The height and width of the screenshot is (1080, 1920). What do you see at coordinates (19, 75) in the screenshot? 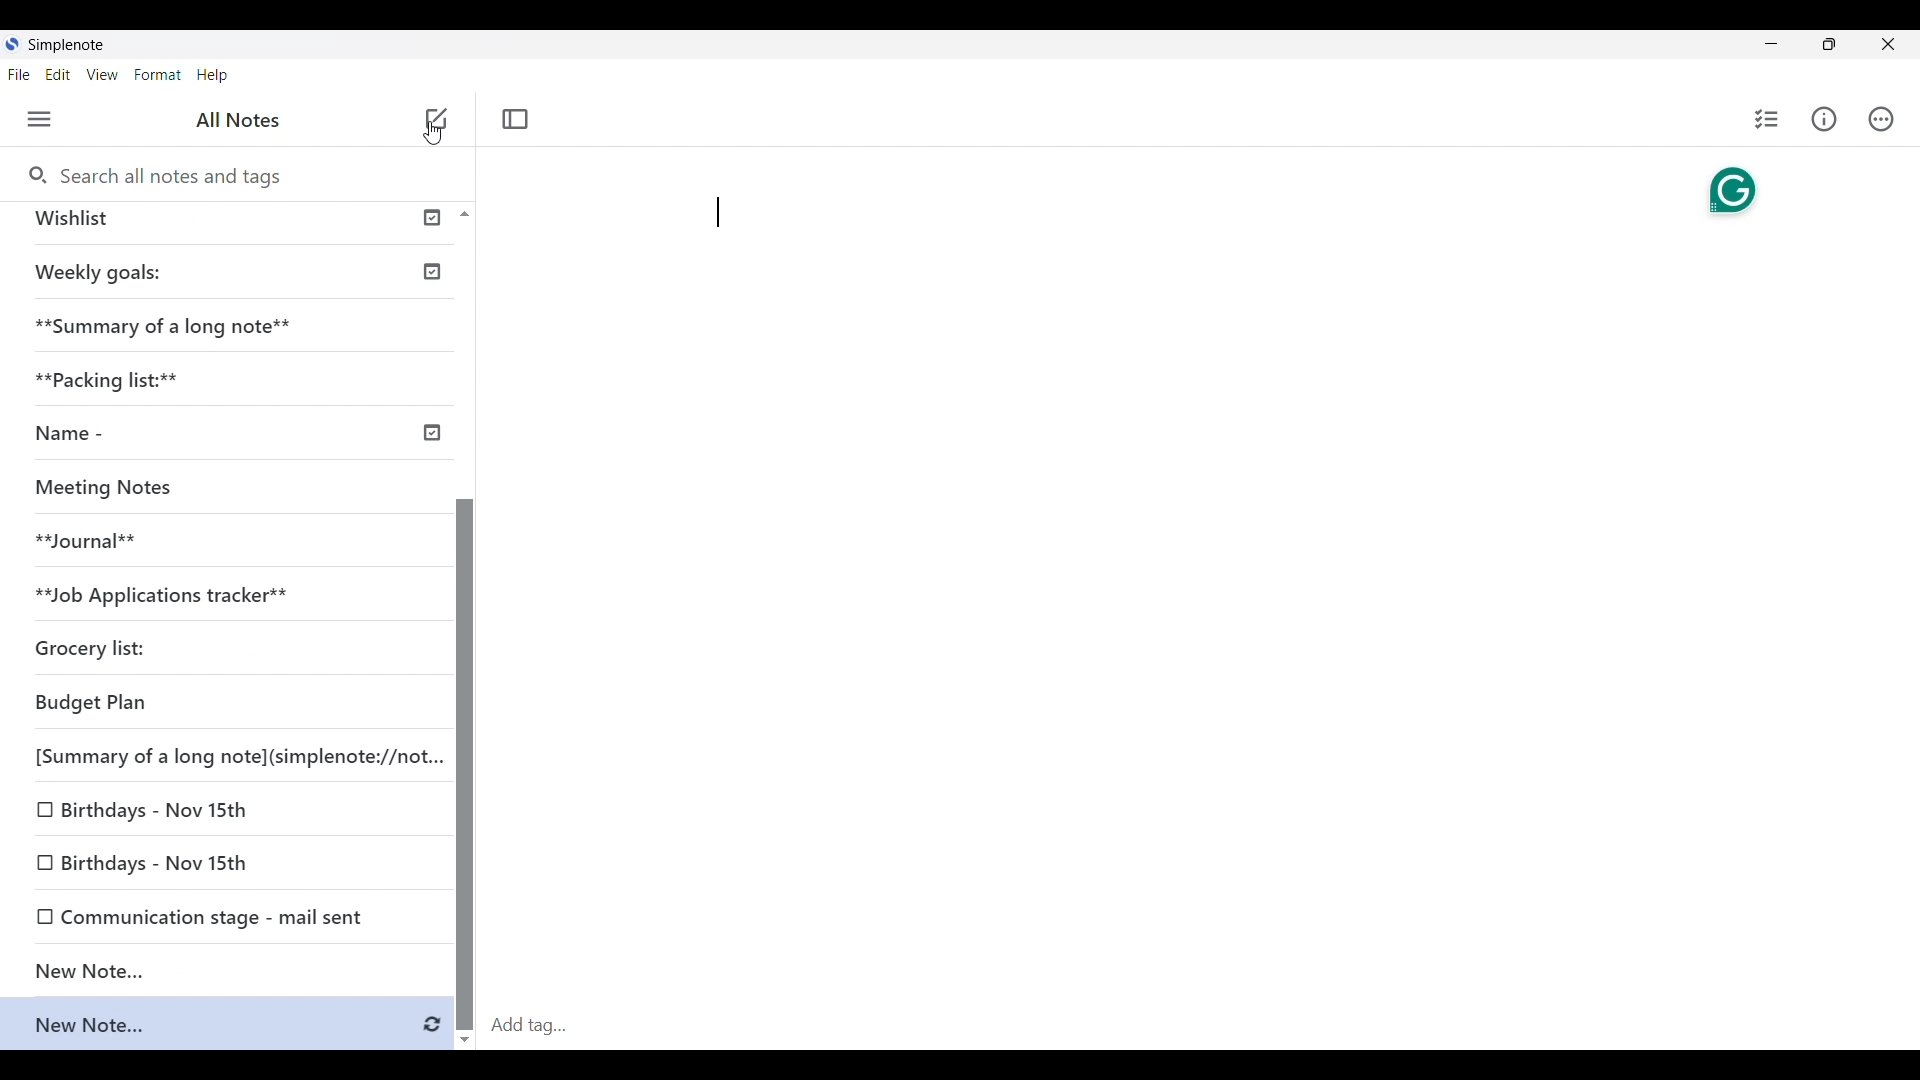
I see `File menu` at bounding box center [19, 75].